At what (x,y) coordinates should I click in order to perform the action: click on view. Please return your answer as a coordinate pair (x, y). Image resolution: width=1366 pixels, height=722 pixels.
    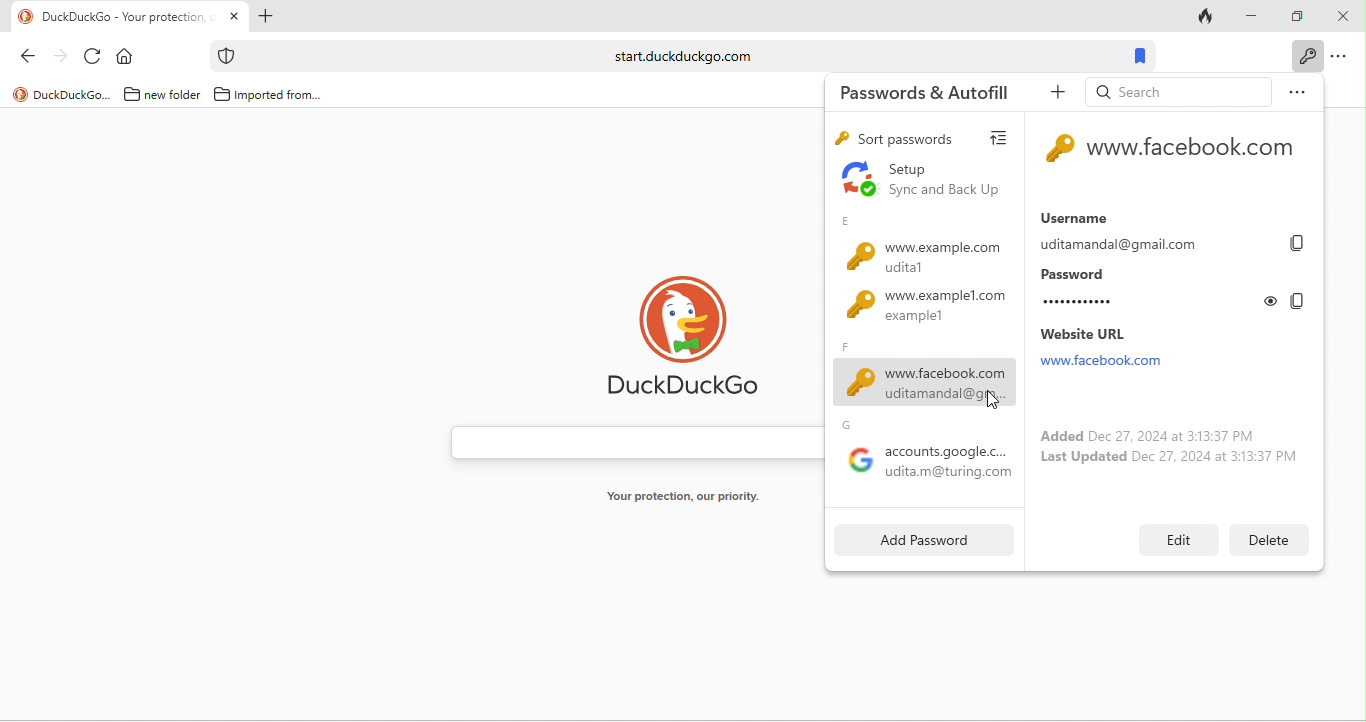
    Looking at the image, I should click on (1005, 139).